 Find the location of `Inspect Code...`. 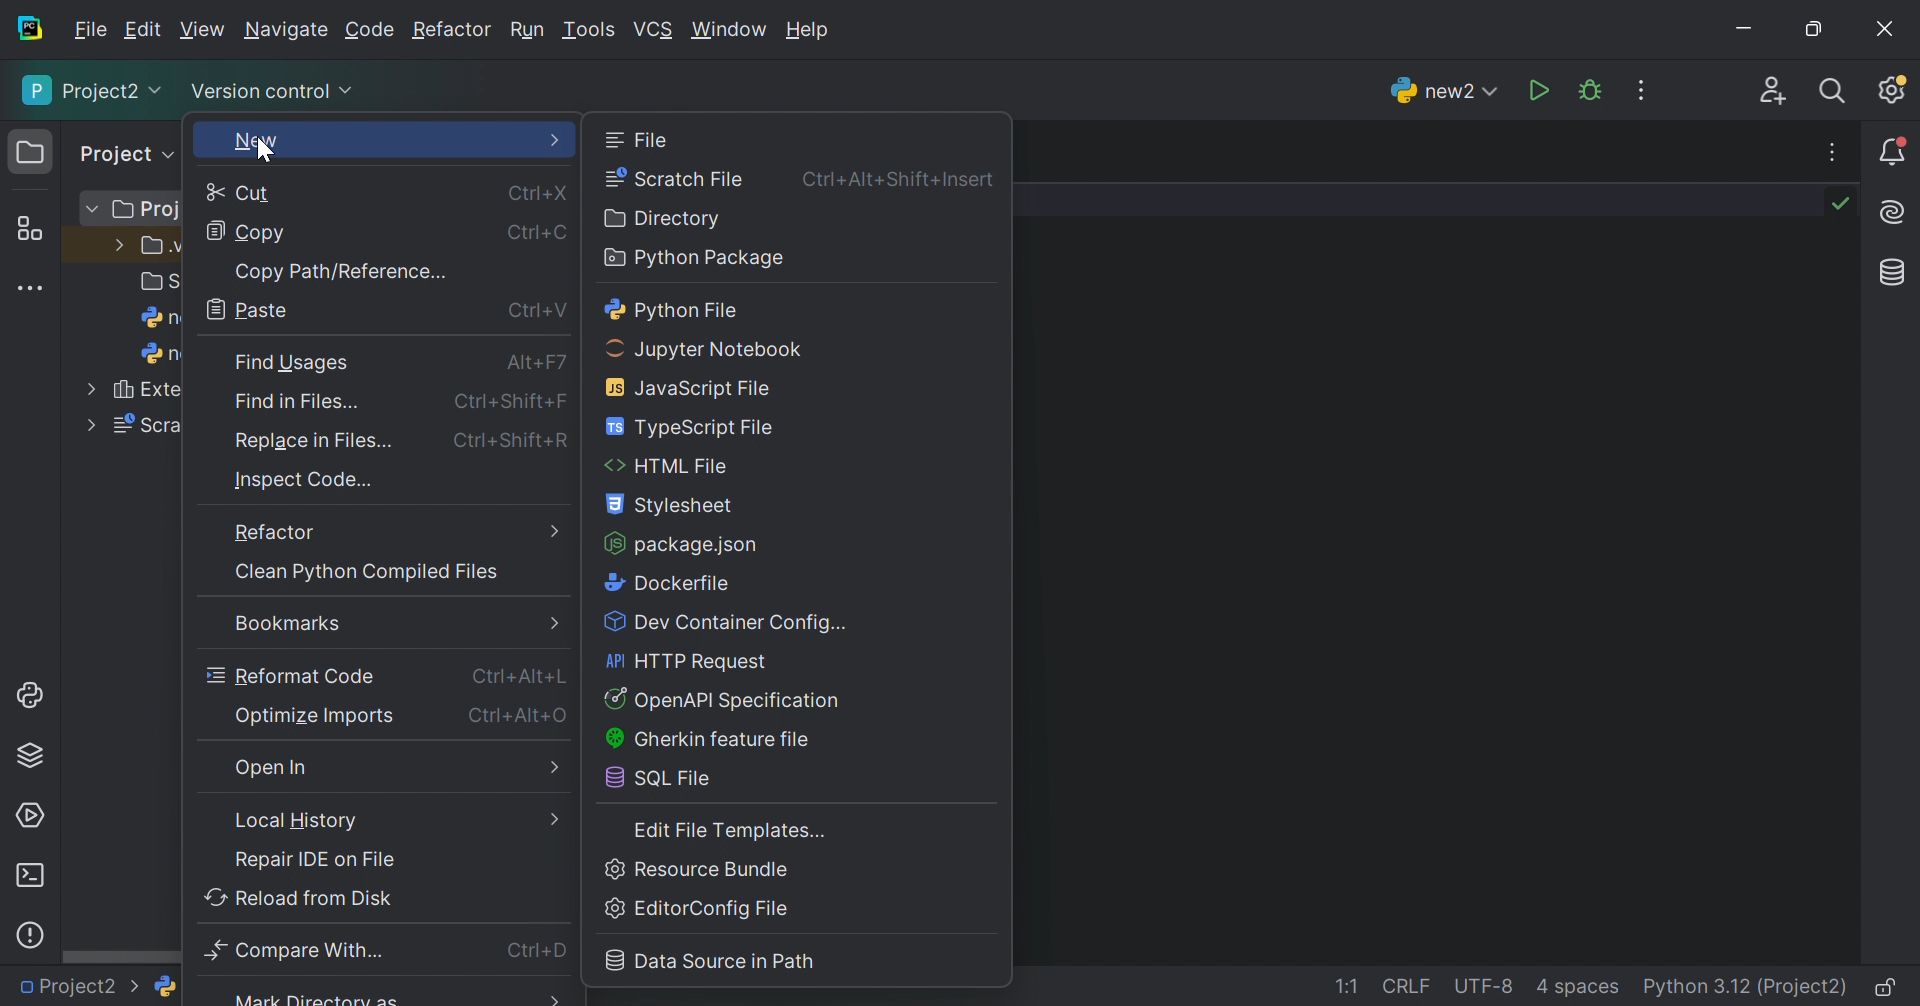

Inspect Code... is located at coordinates (309, 481).